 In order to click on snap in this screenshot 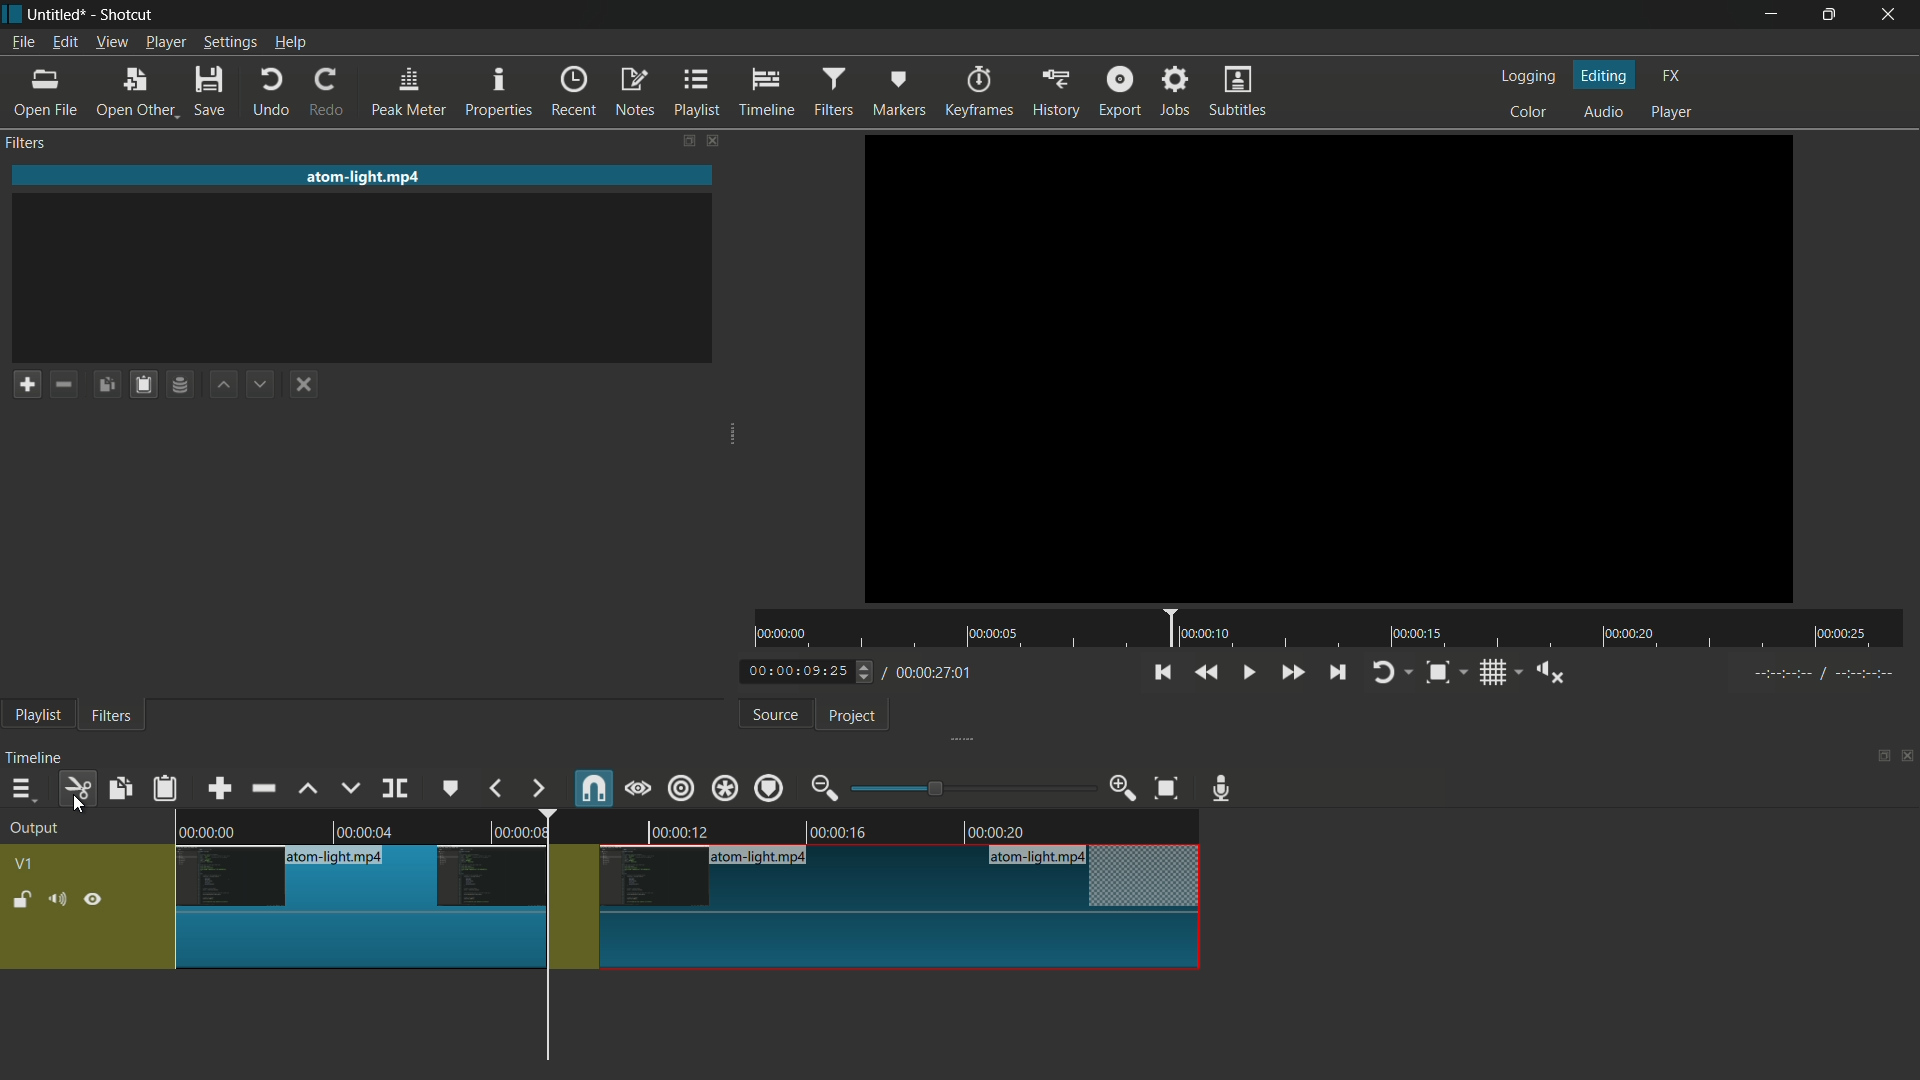, I will do `click(591, 787)`.